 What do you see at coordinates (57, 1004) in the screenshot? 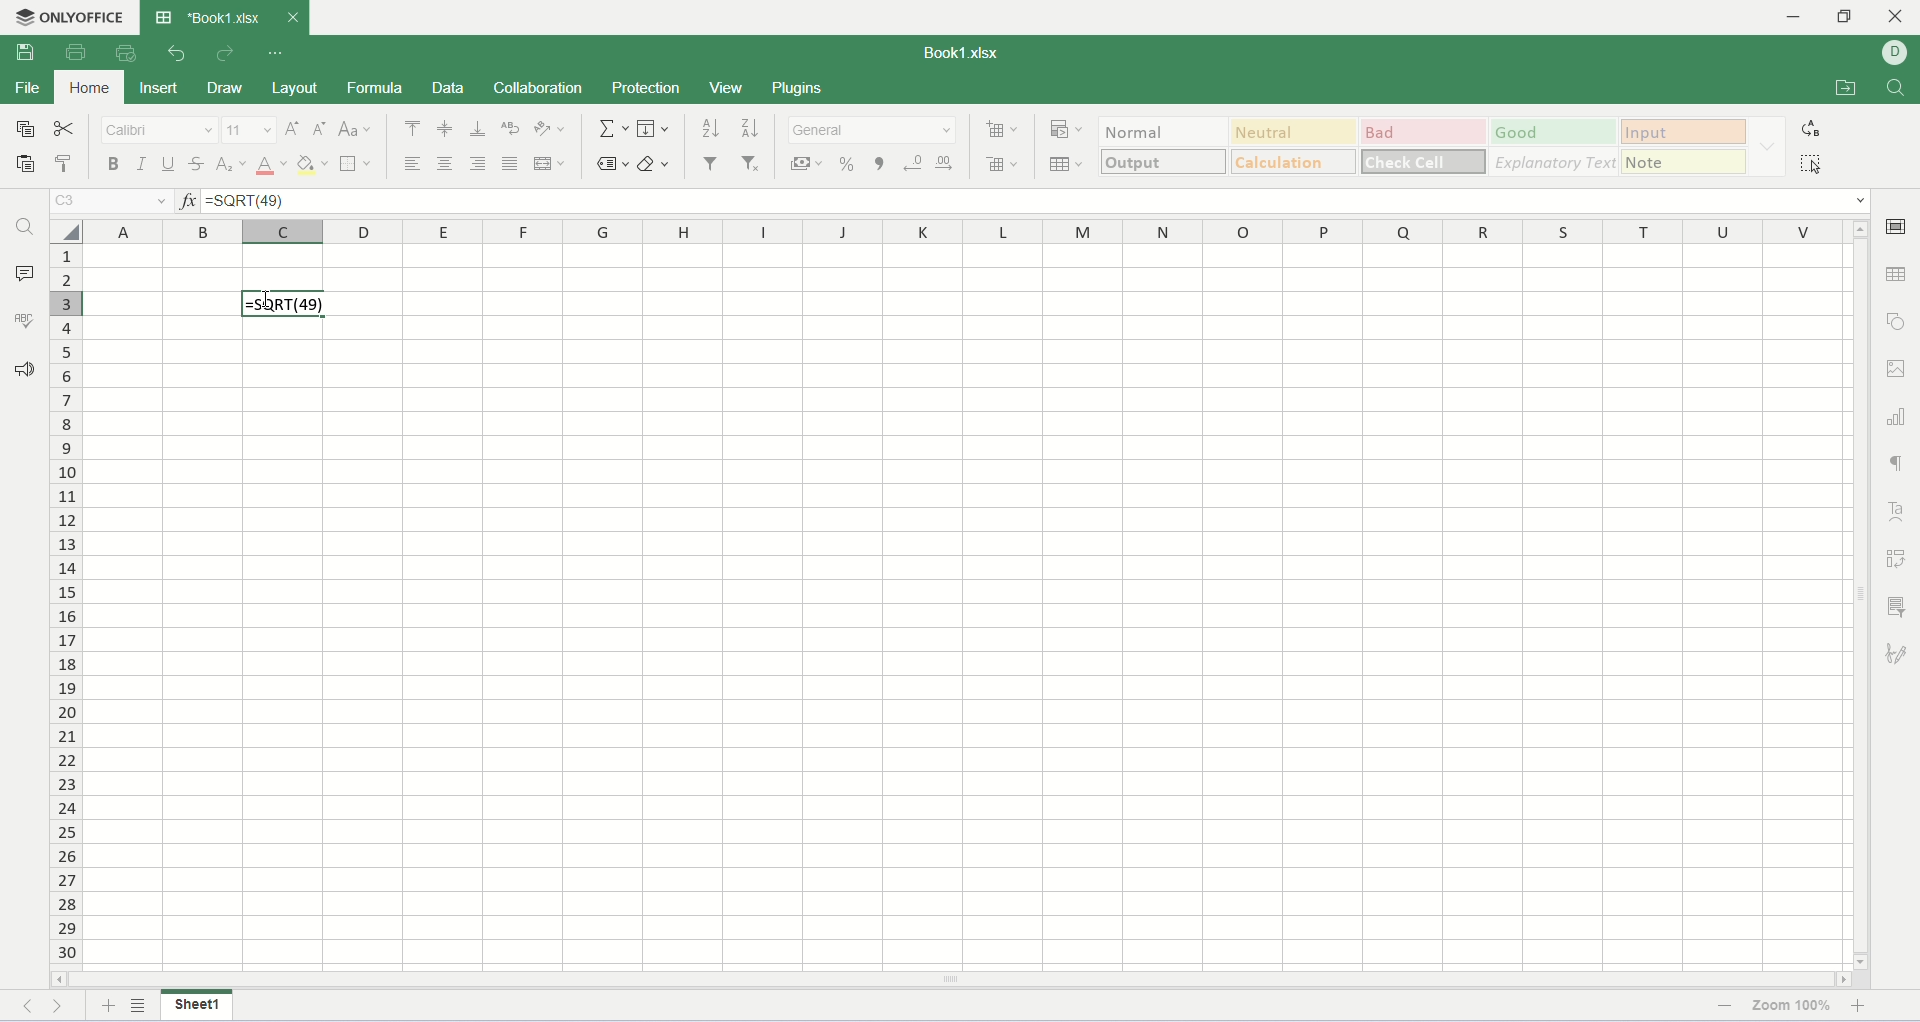
I see `next` at bounding box center [57, 1004].